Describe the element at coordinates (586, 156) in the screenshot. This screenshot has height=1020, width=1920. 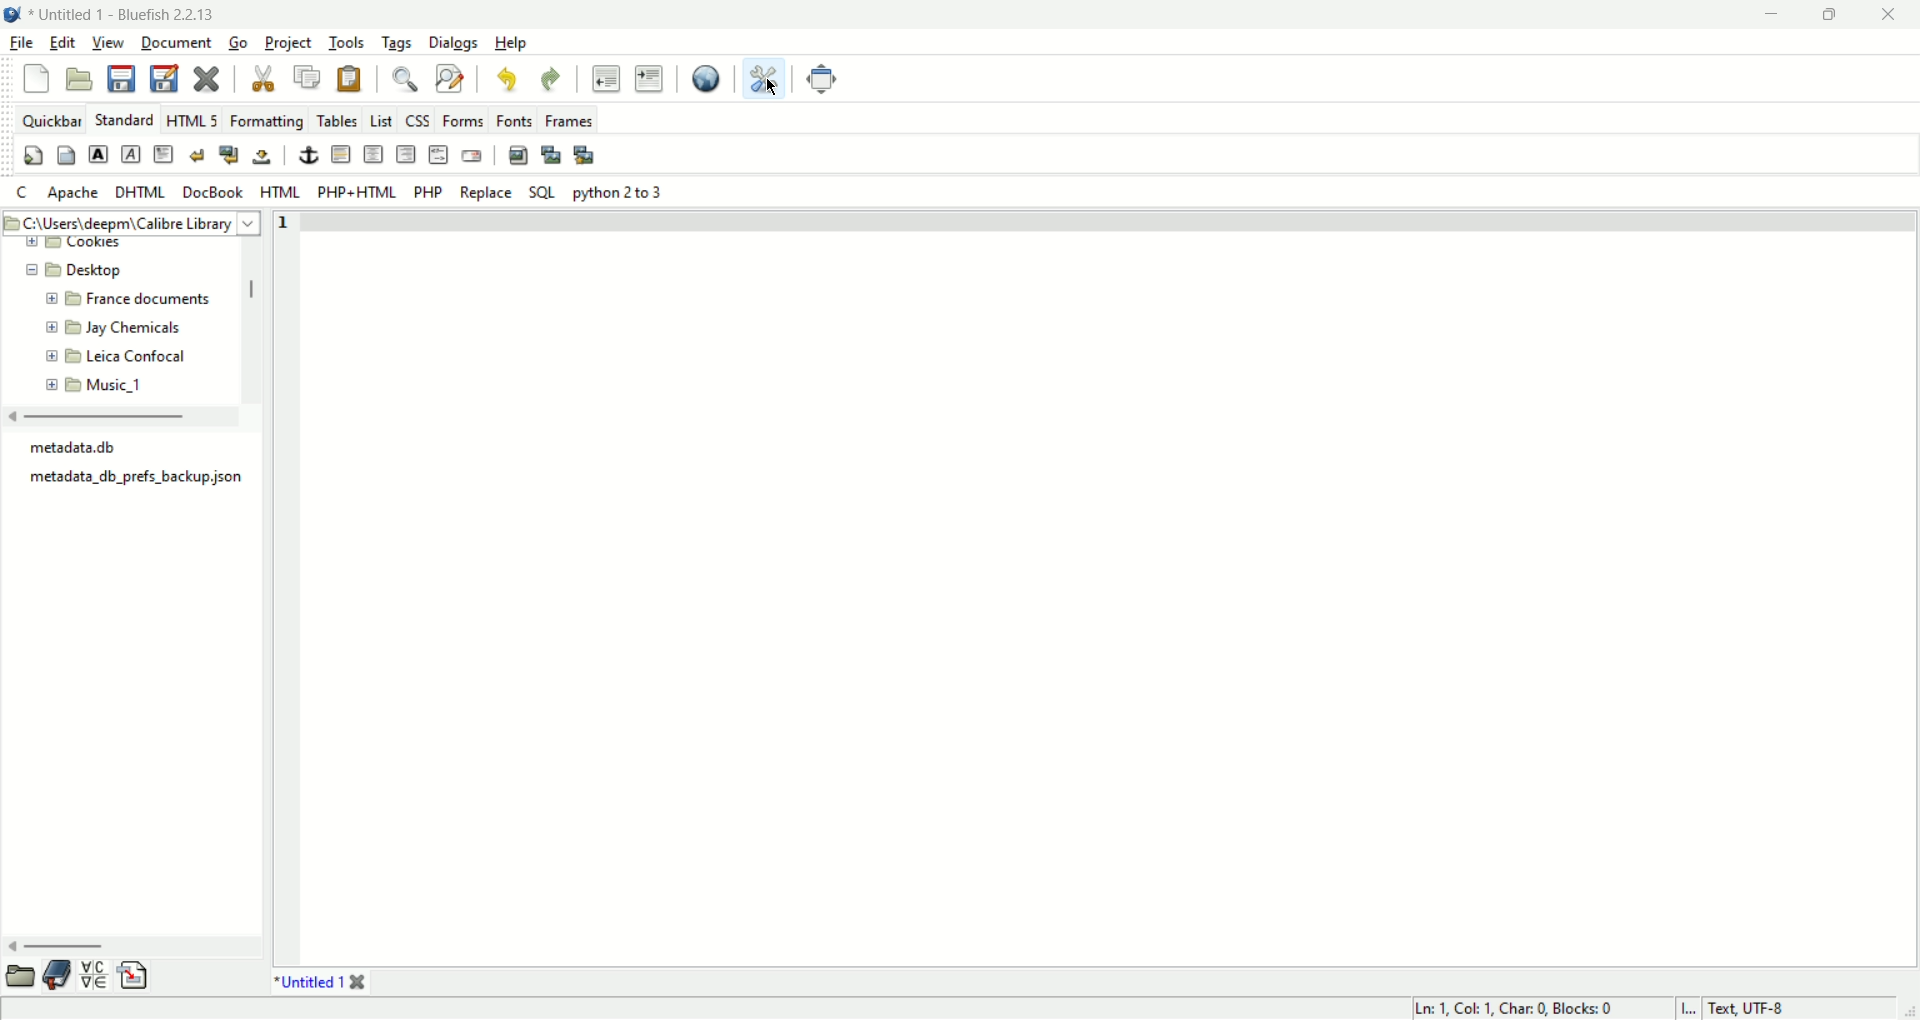
I see `multi thumbnail` at that location.